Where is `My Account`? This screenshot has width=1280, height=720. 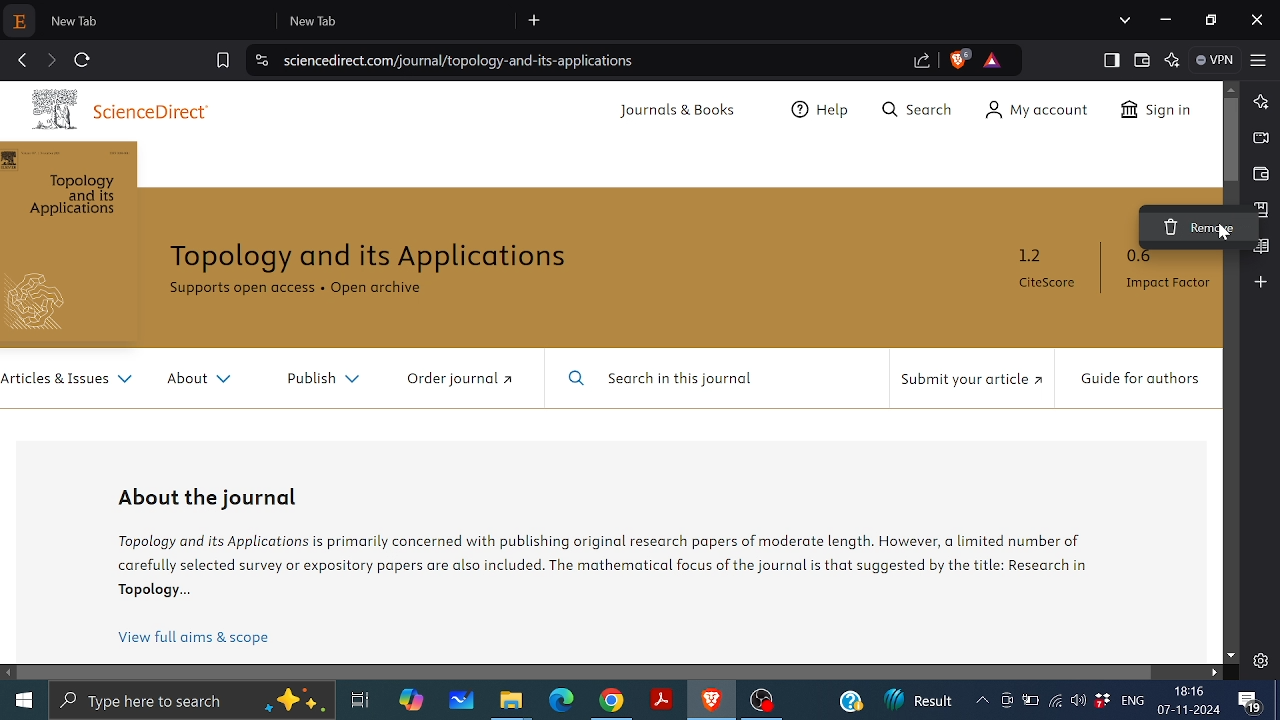
My Account is located at coordinates (1031, 112).